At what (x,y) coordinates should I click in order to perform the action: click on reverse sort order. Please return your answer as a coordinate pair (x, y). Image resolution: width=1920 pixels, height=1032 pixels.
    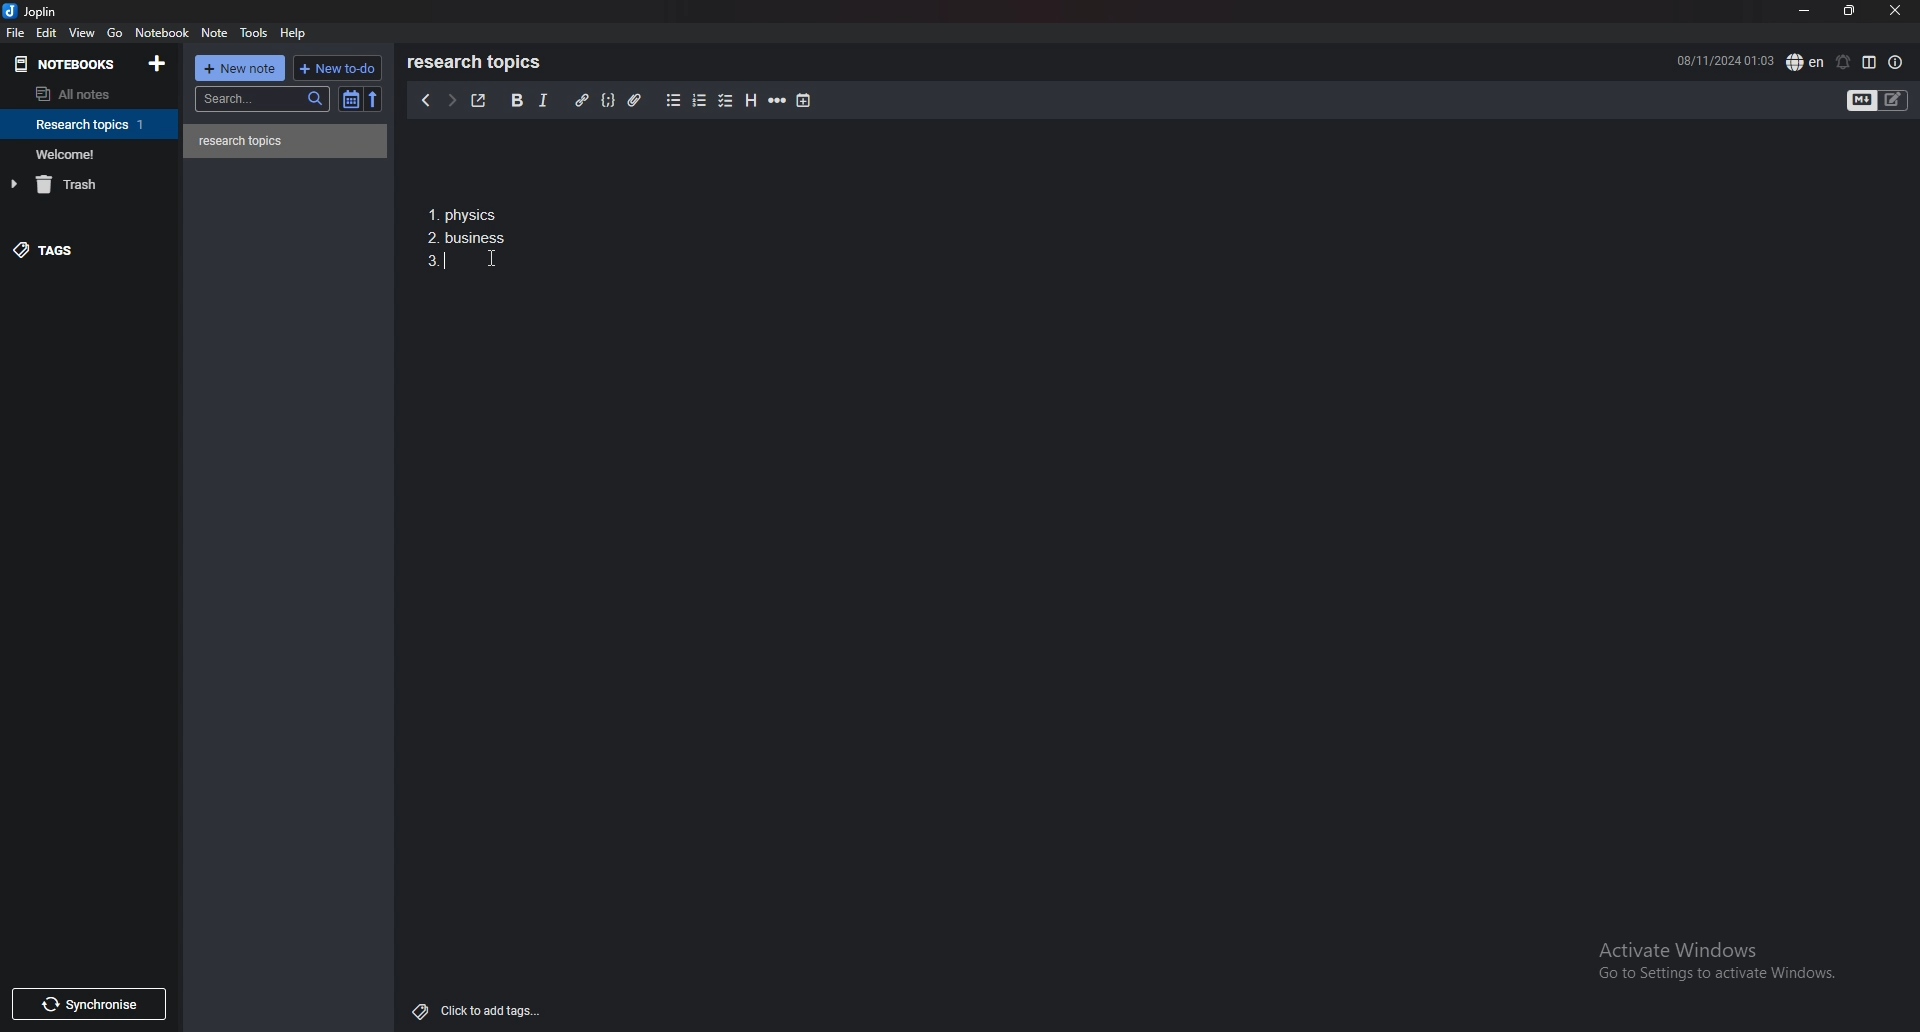
    Looking at the image, I should click on (372, 99).